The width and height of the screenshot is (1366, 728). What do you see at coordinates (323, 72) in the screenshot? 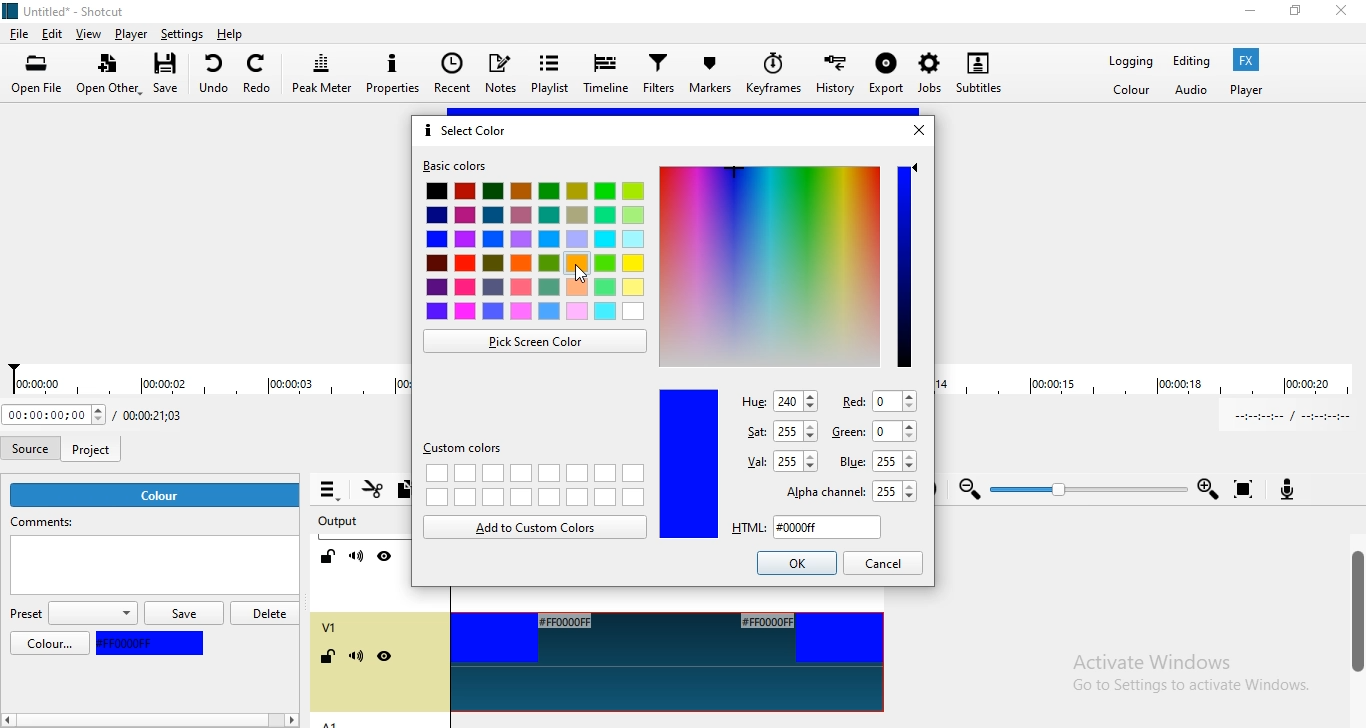
I see `Peak meter` at bounding box center [323, 72].